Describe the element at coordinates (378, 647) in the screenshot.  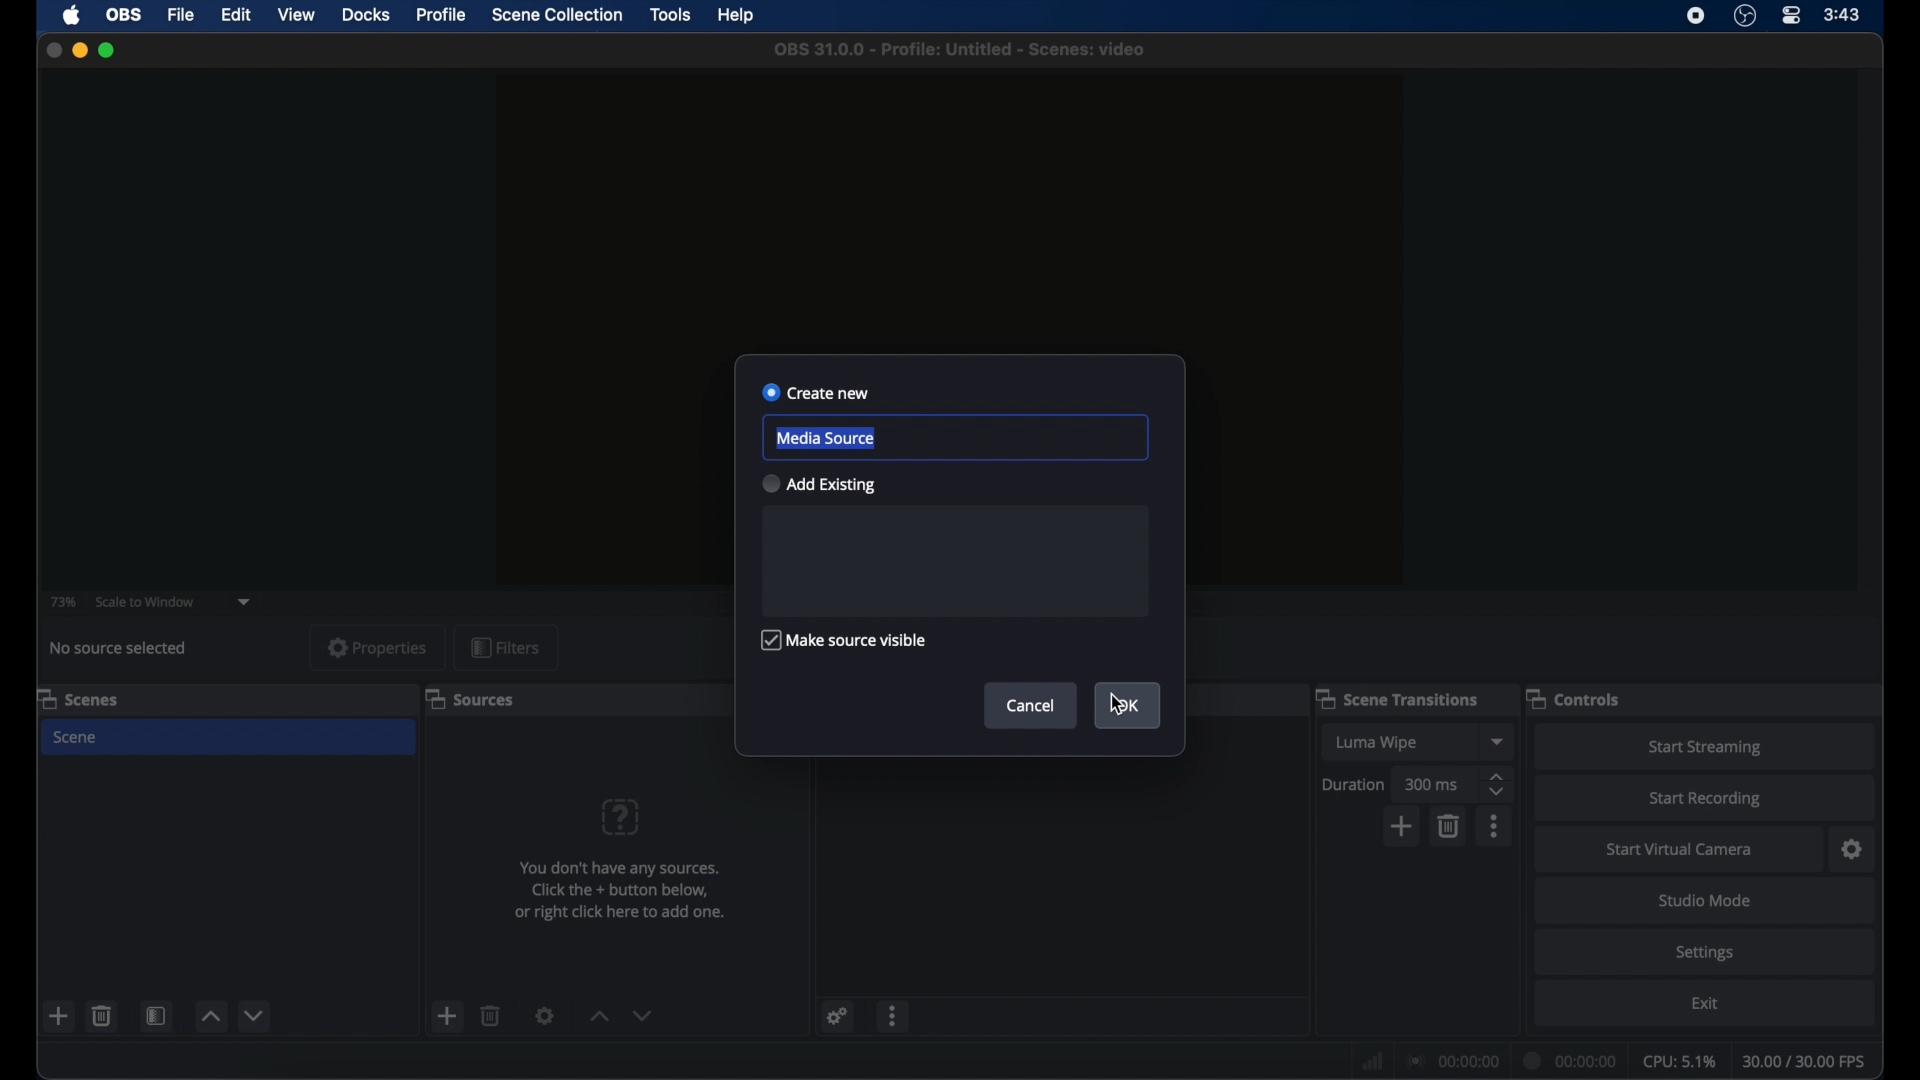
I see `properties` at that location.